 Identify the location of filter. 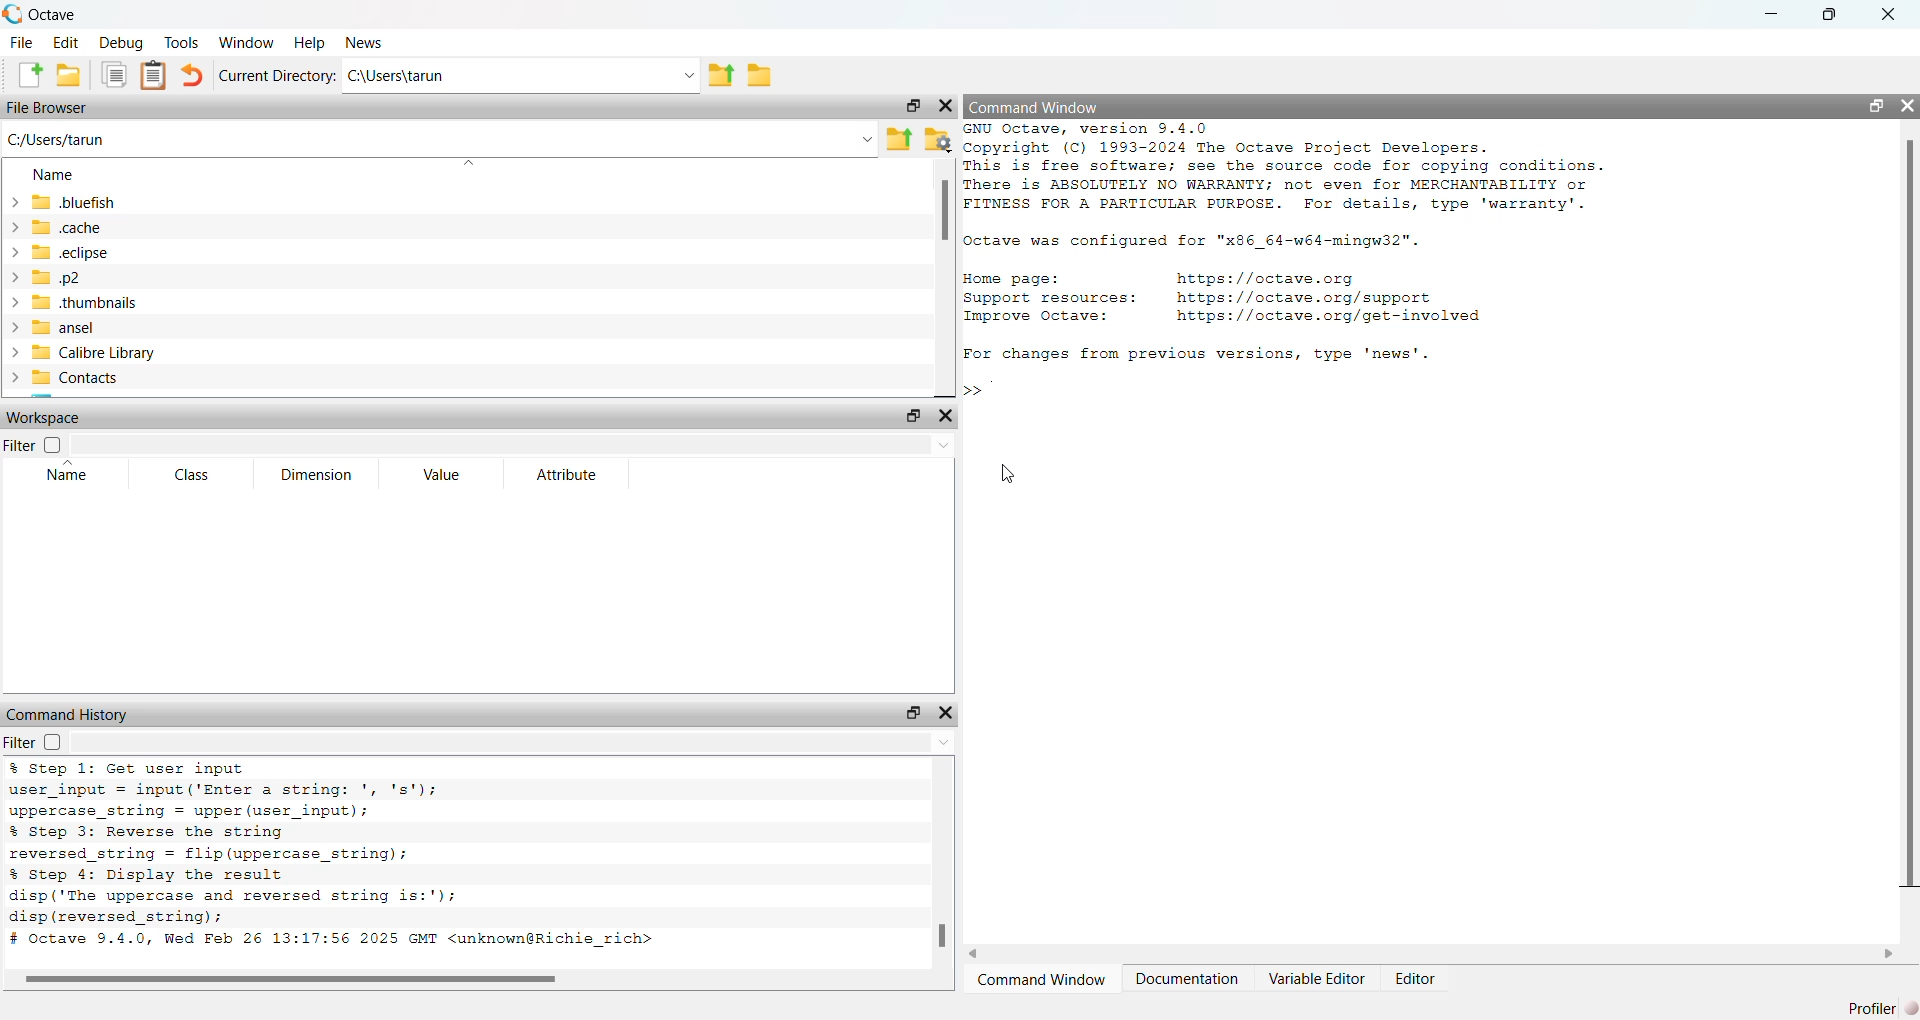
(40, 742).